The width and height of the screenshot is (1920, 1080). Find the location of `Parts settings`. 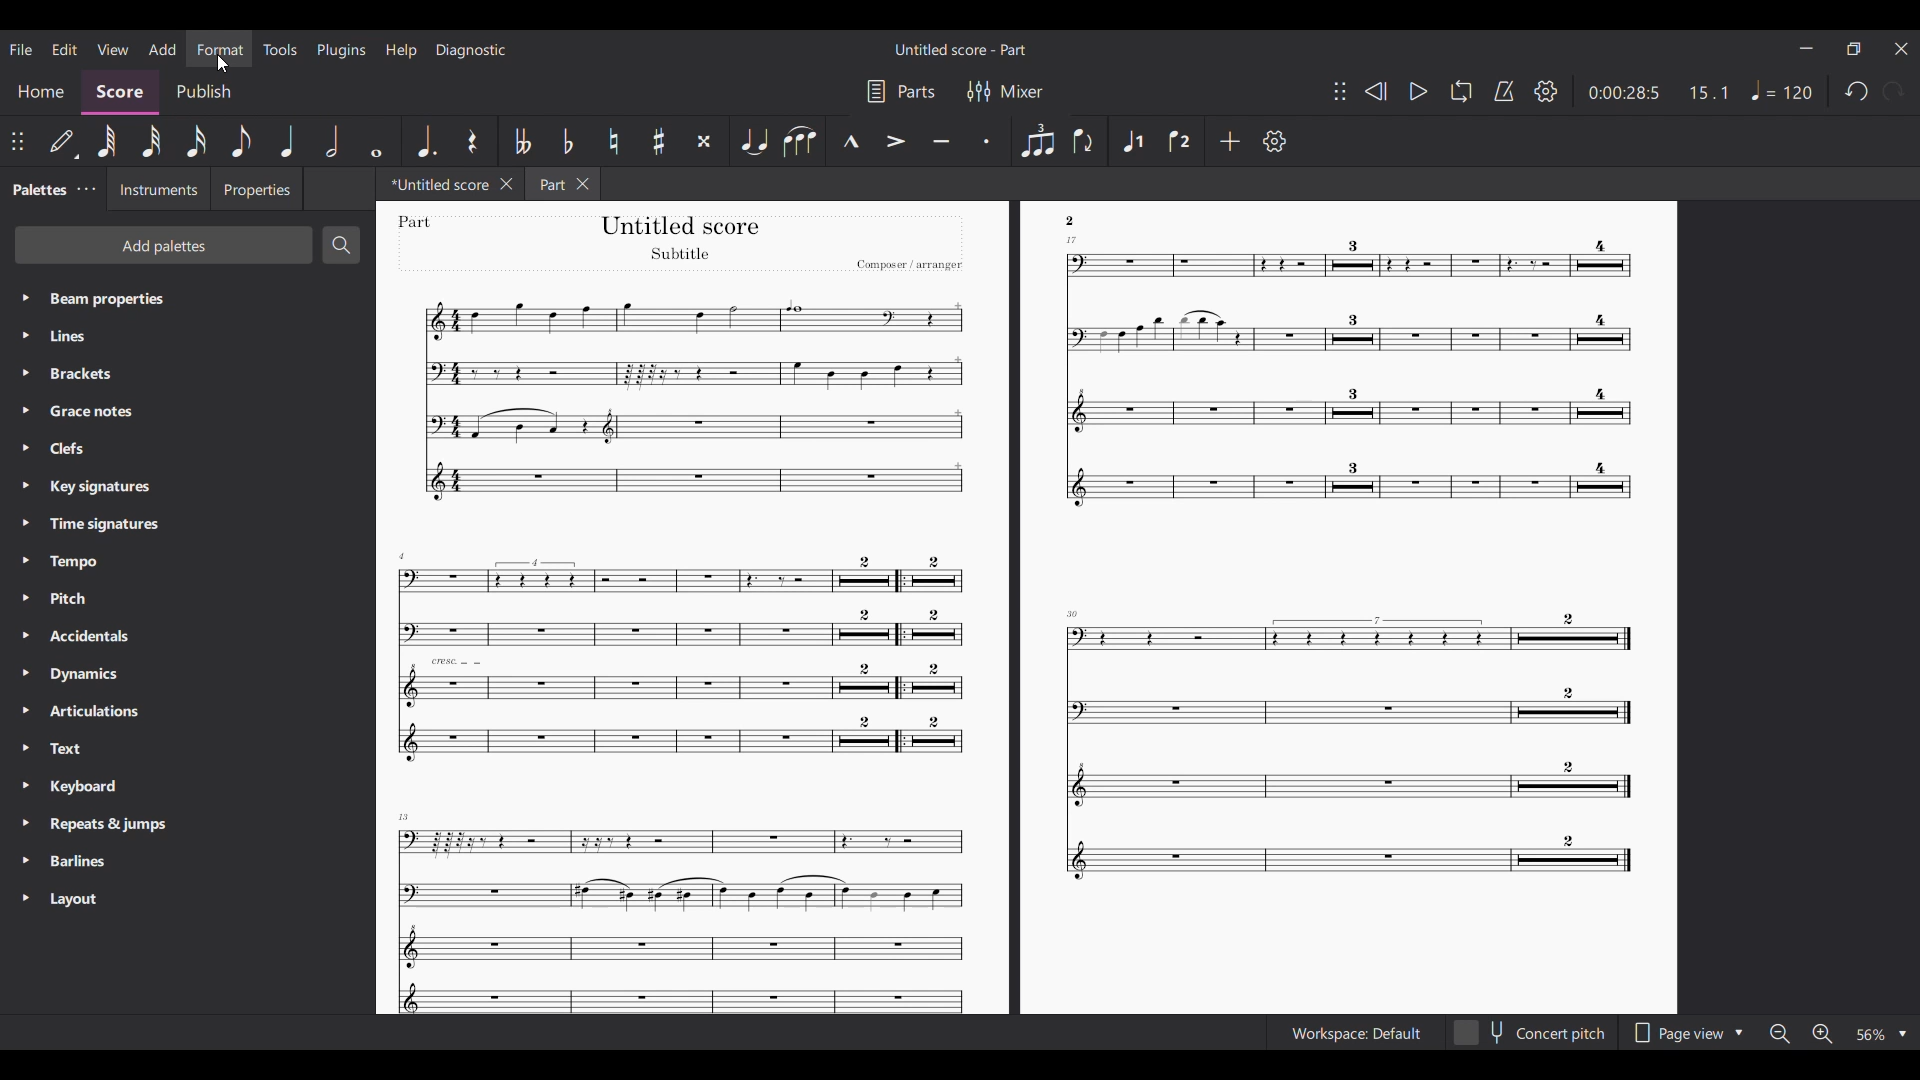

Parts settings is located at coordinates (902, 92).